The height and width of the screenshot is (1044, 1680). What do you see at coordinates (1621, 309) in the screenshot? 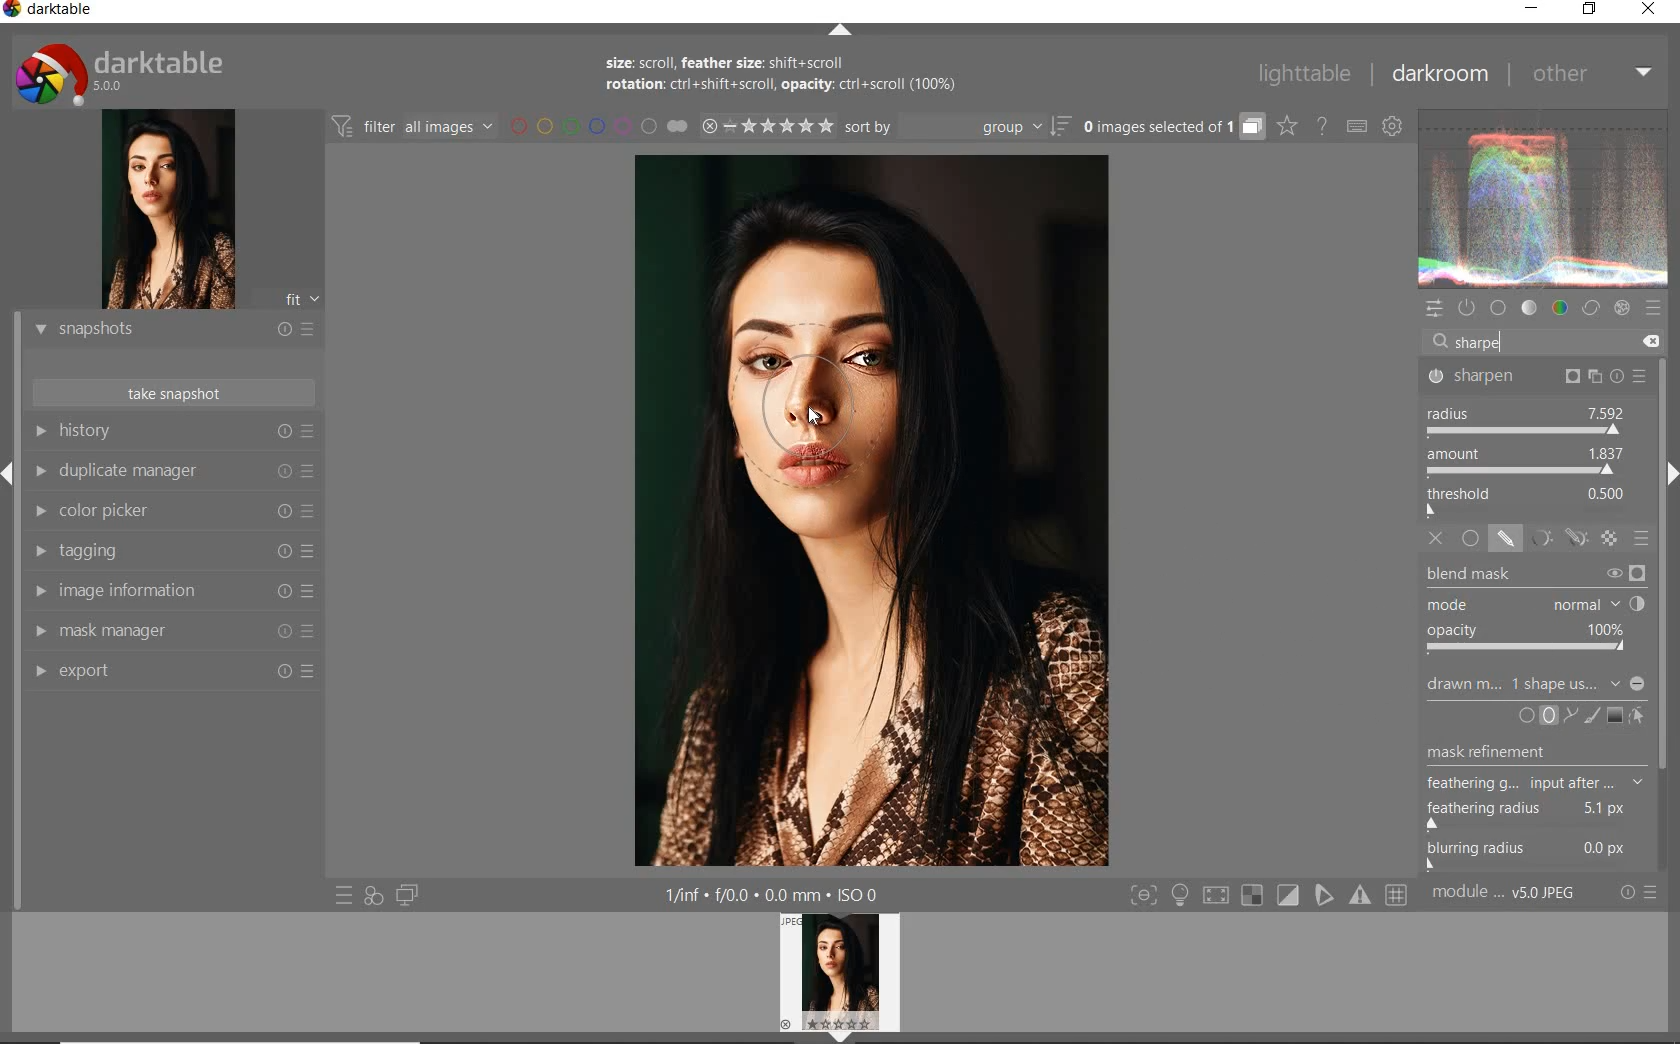
I see `effect` at bounding box center [1621, 309].